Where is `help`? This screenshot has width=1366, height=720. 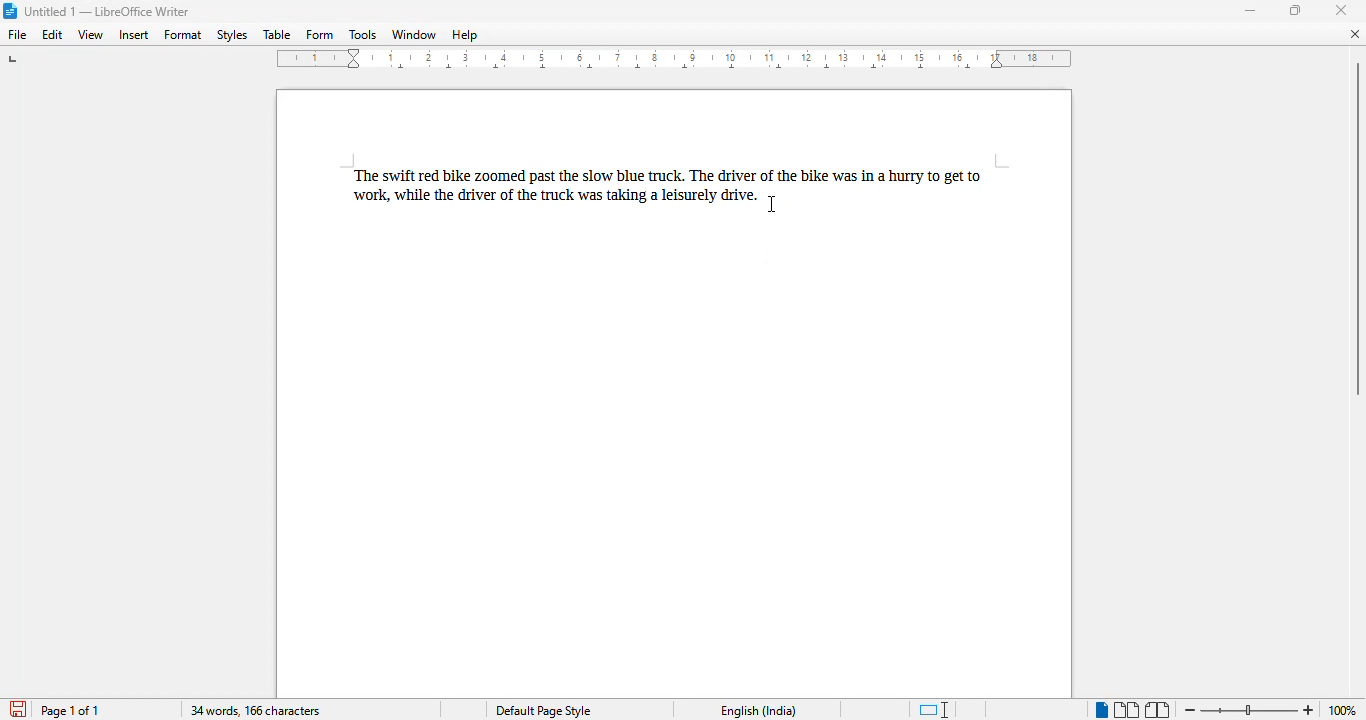 help is located at coordinates (464, 35).